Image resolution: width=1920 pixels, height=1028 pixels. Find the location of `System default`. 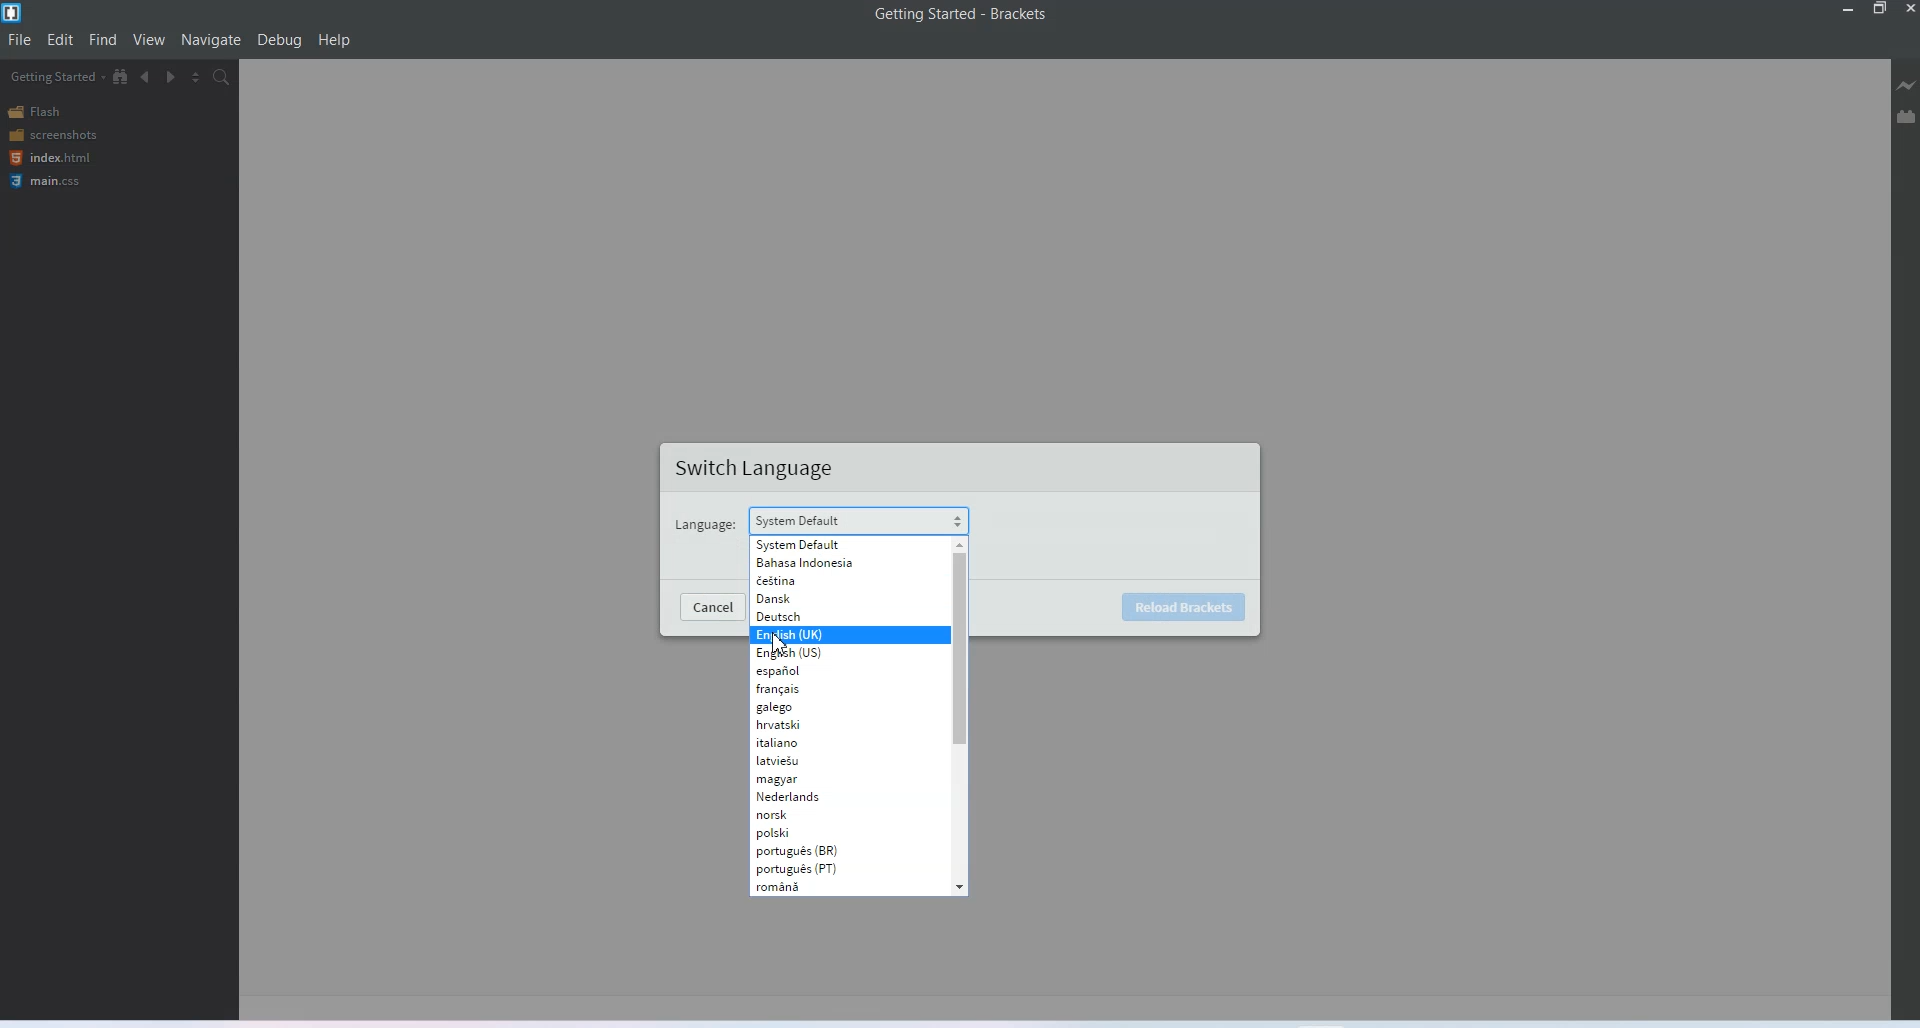

System default is located at coordinates (840, 544).